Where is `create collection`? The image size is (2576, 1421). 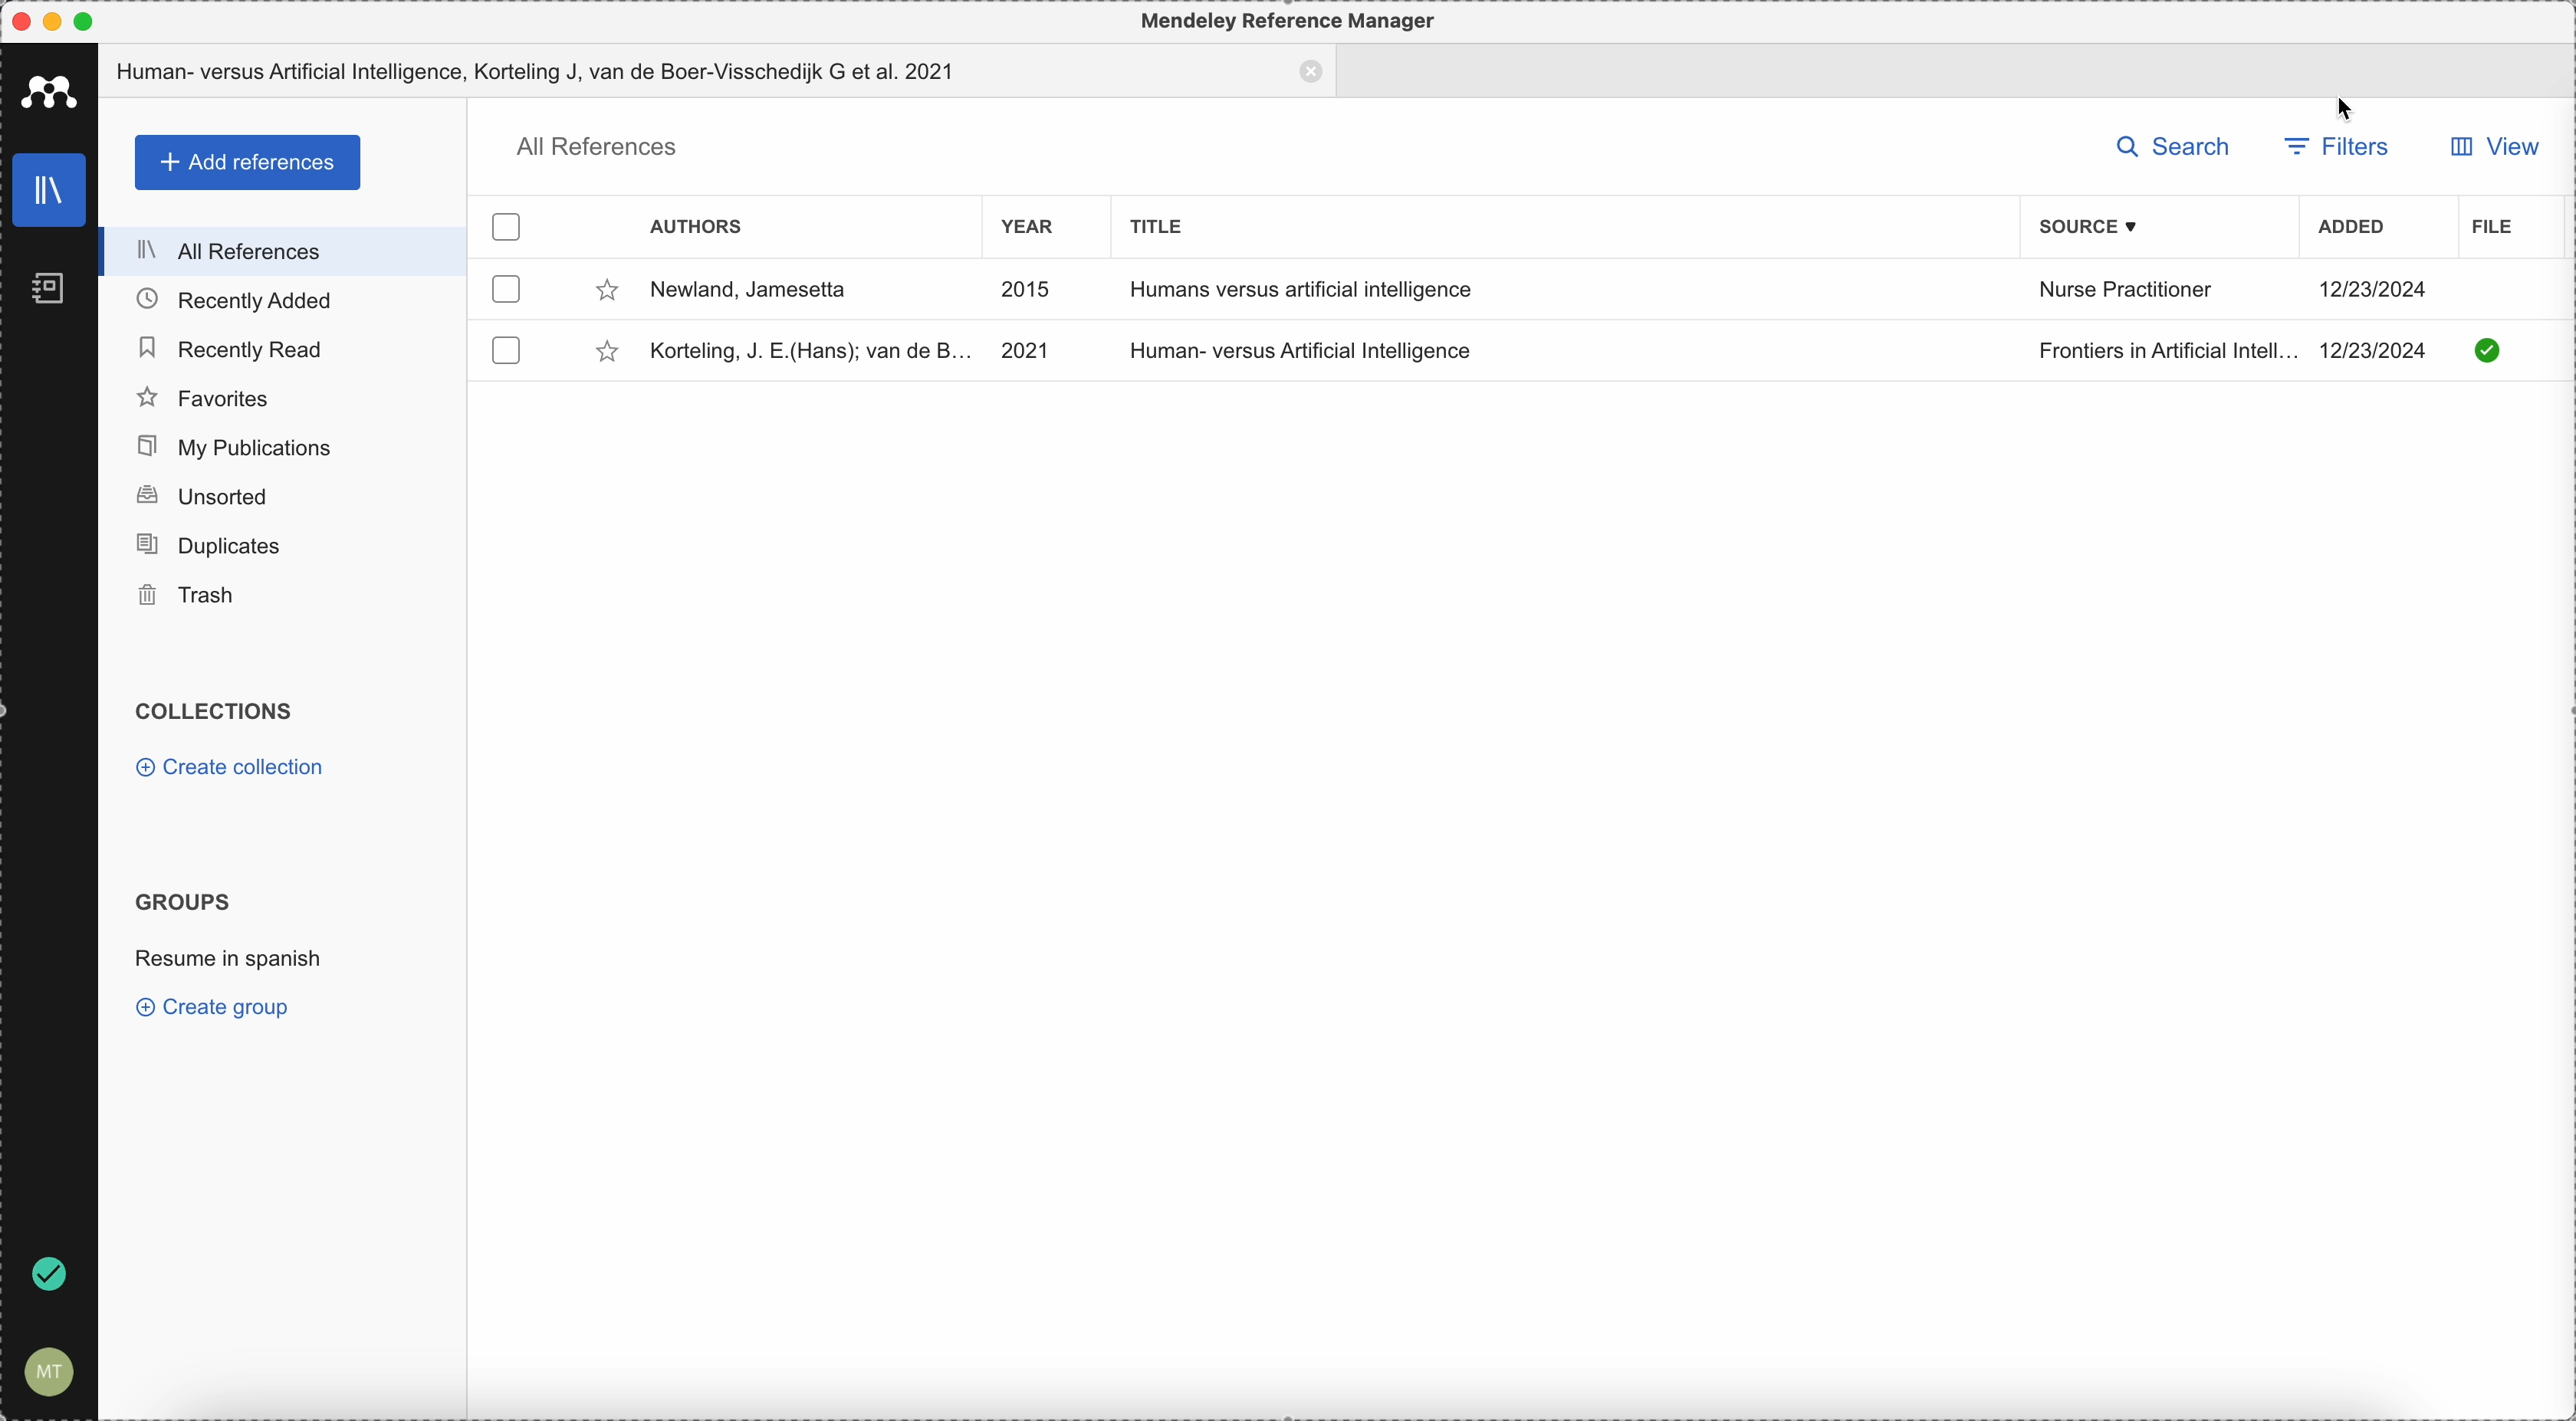 create collection is located at coordinates (229, 768).